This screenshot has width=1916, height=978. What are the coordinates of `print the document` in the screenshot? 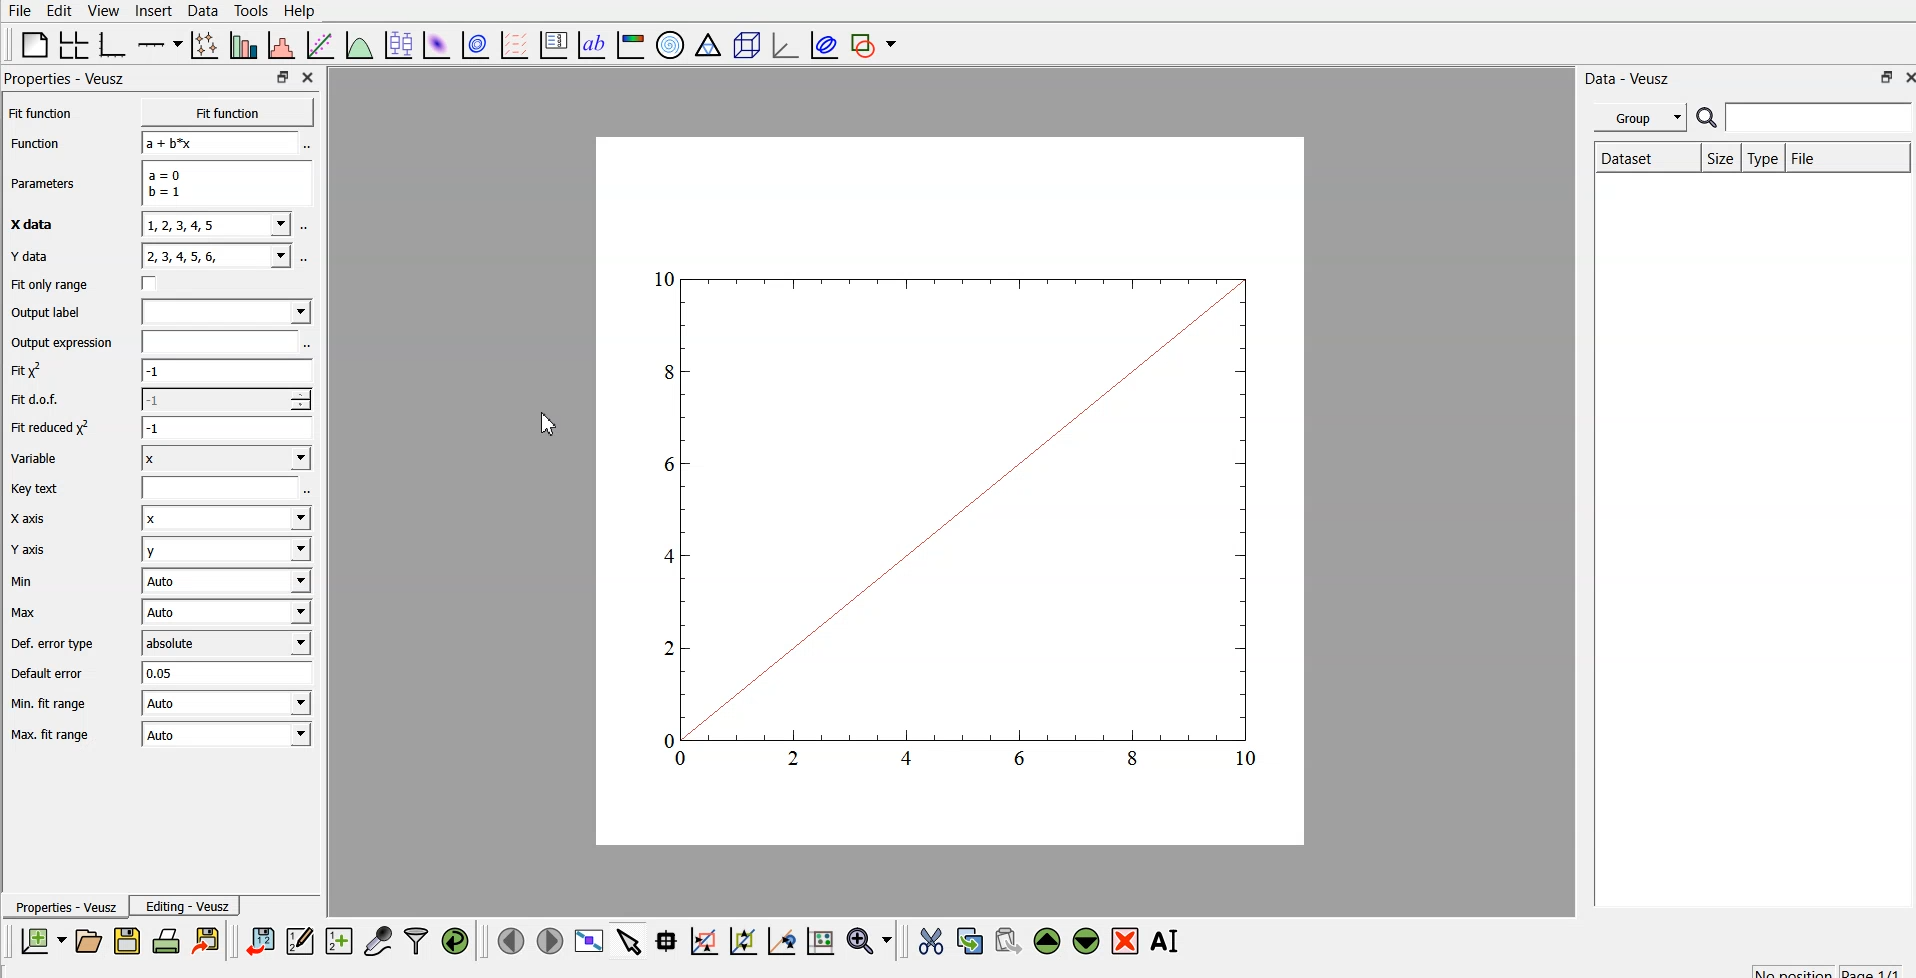 It's located at (207, 941).